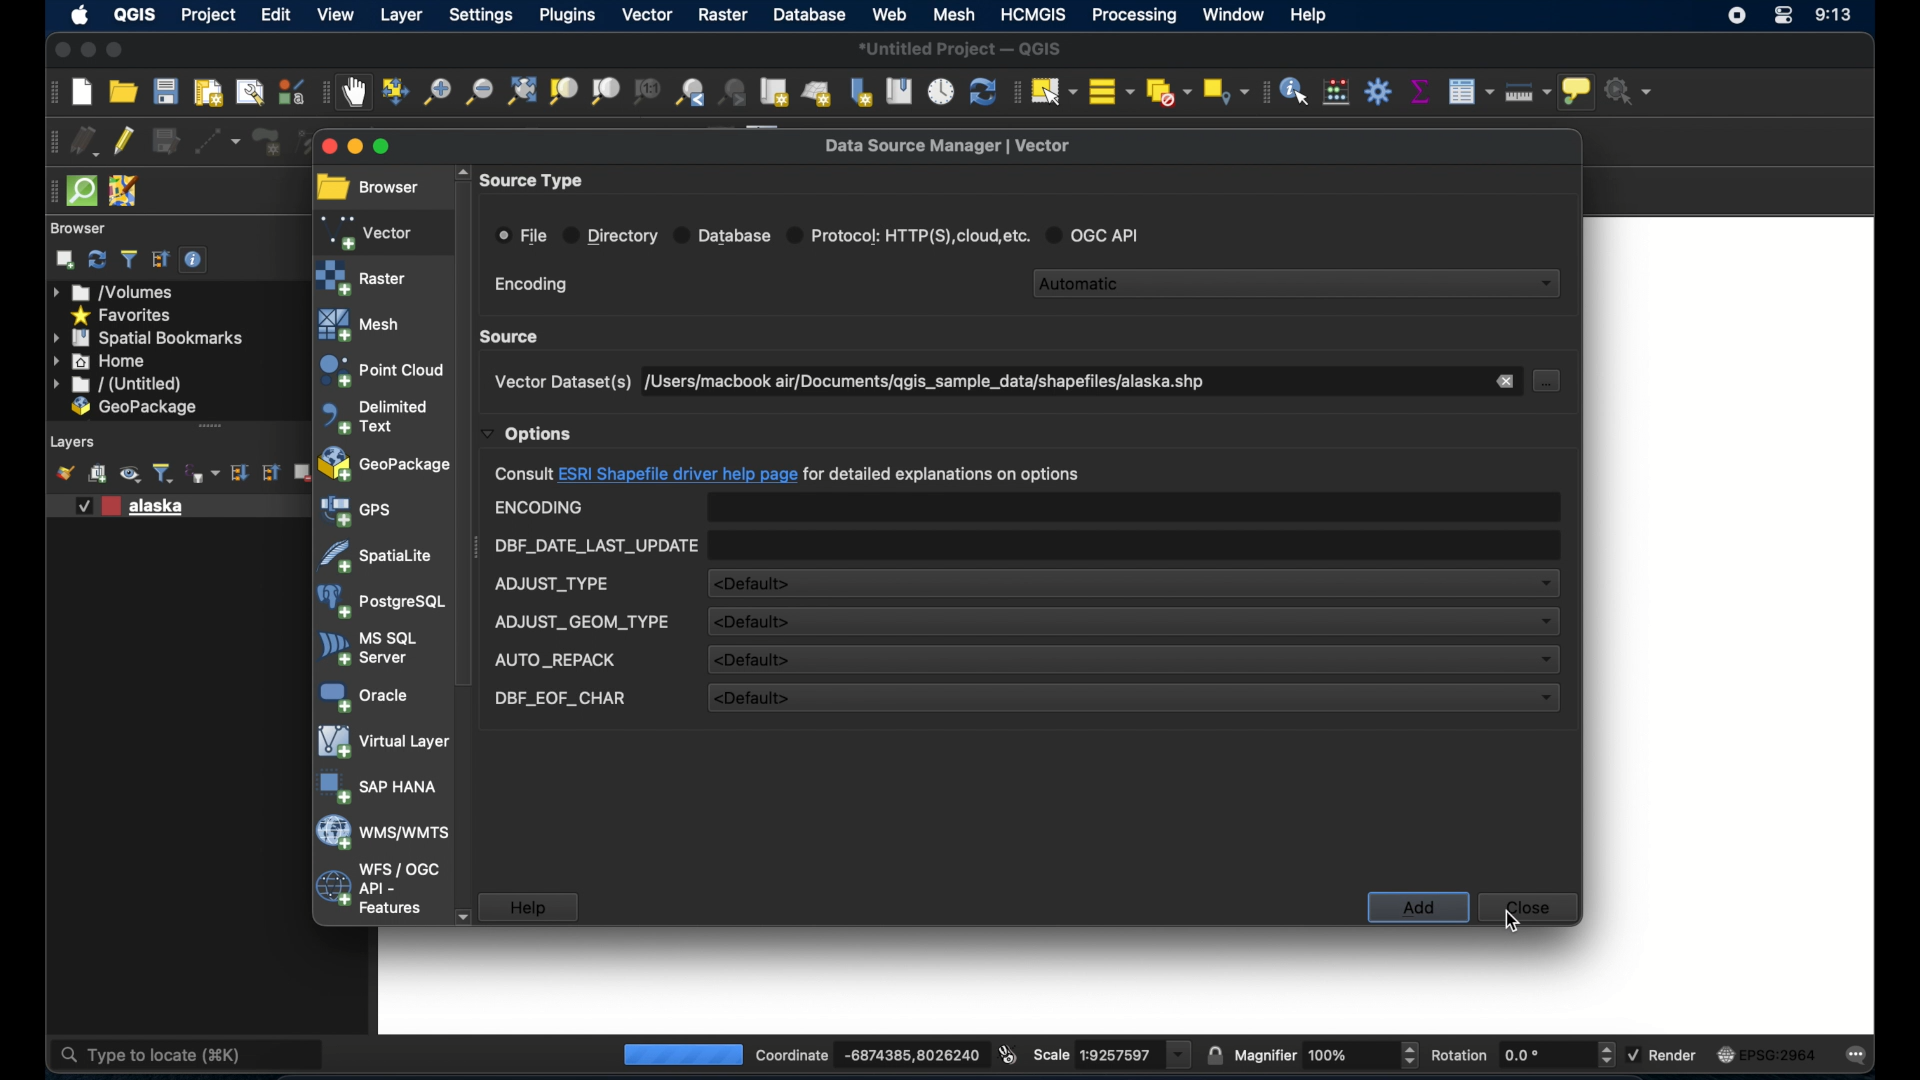  What do you see at coordinates (818, 95) in the screenshot?
I see `new 3d map view` at bounding box center [818, 95].